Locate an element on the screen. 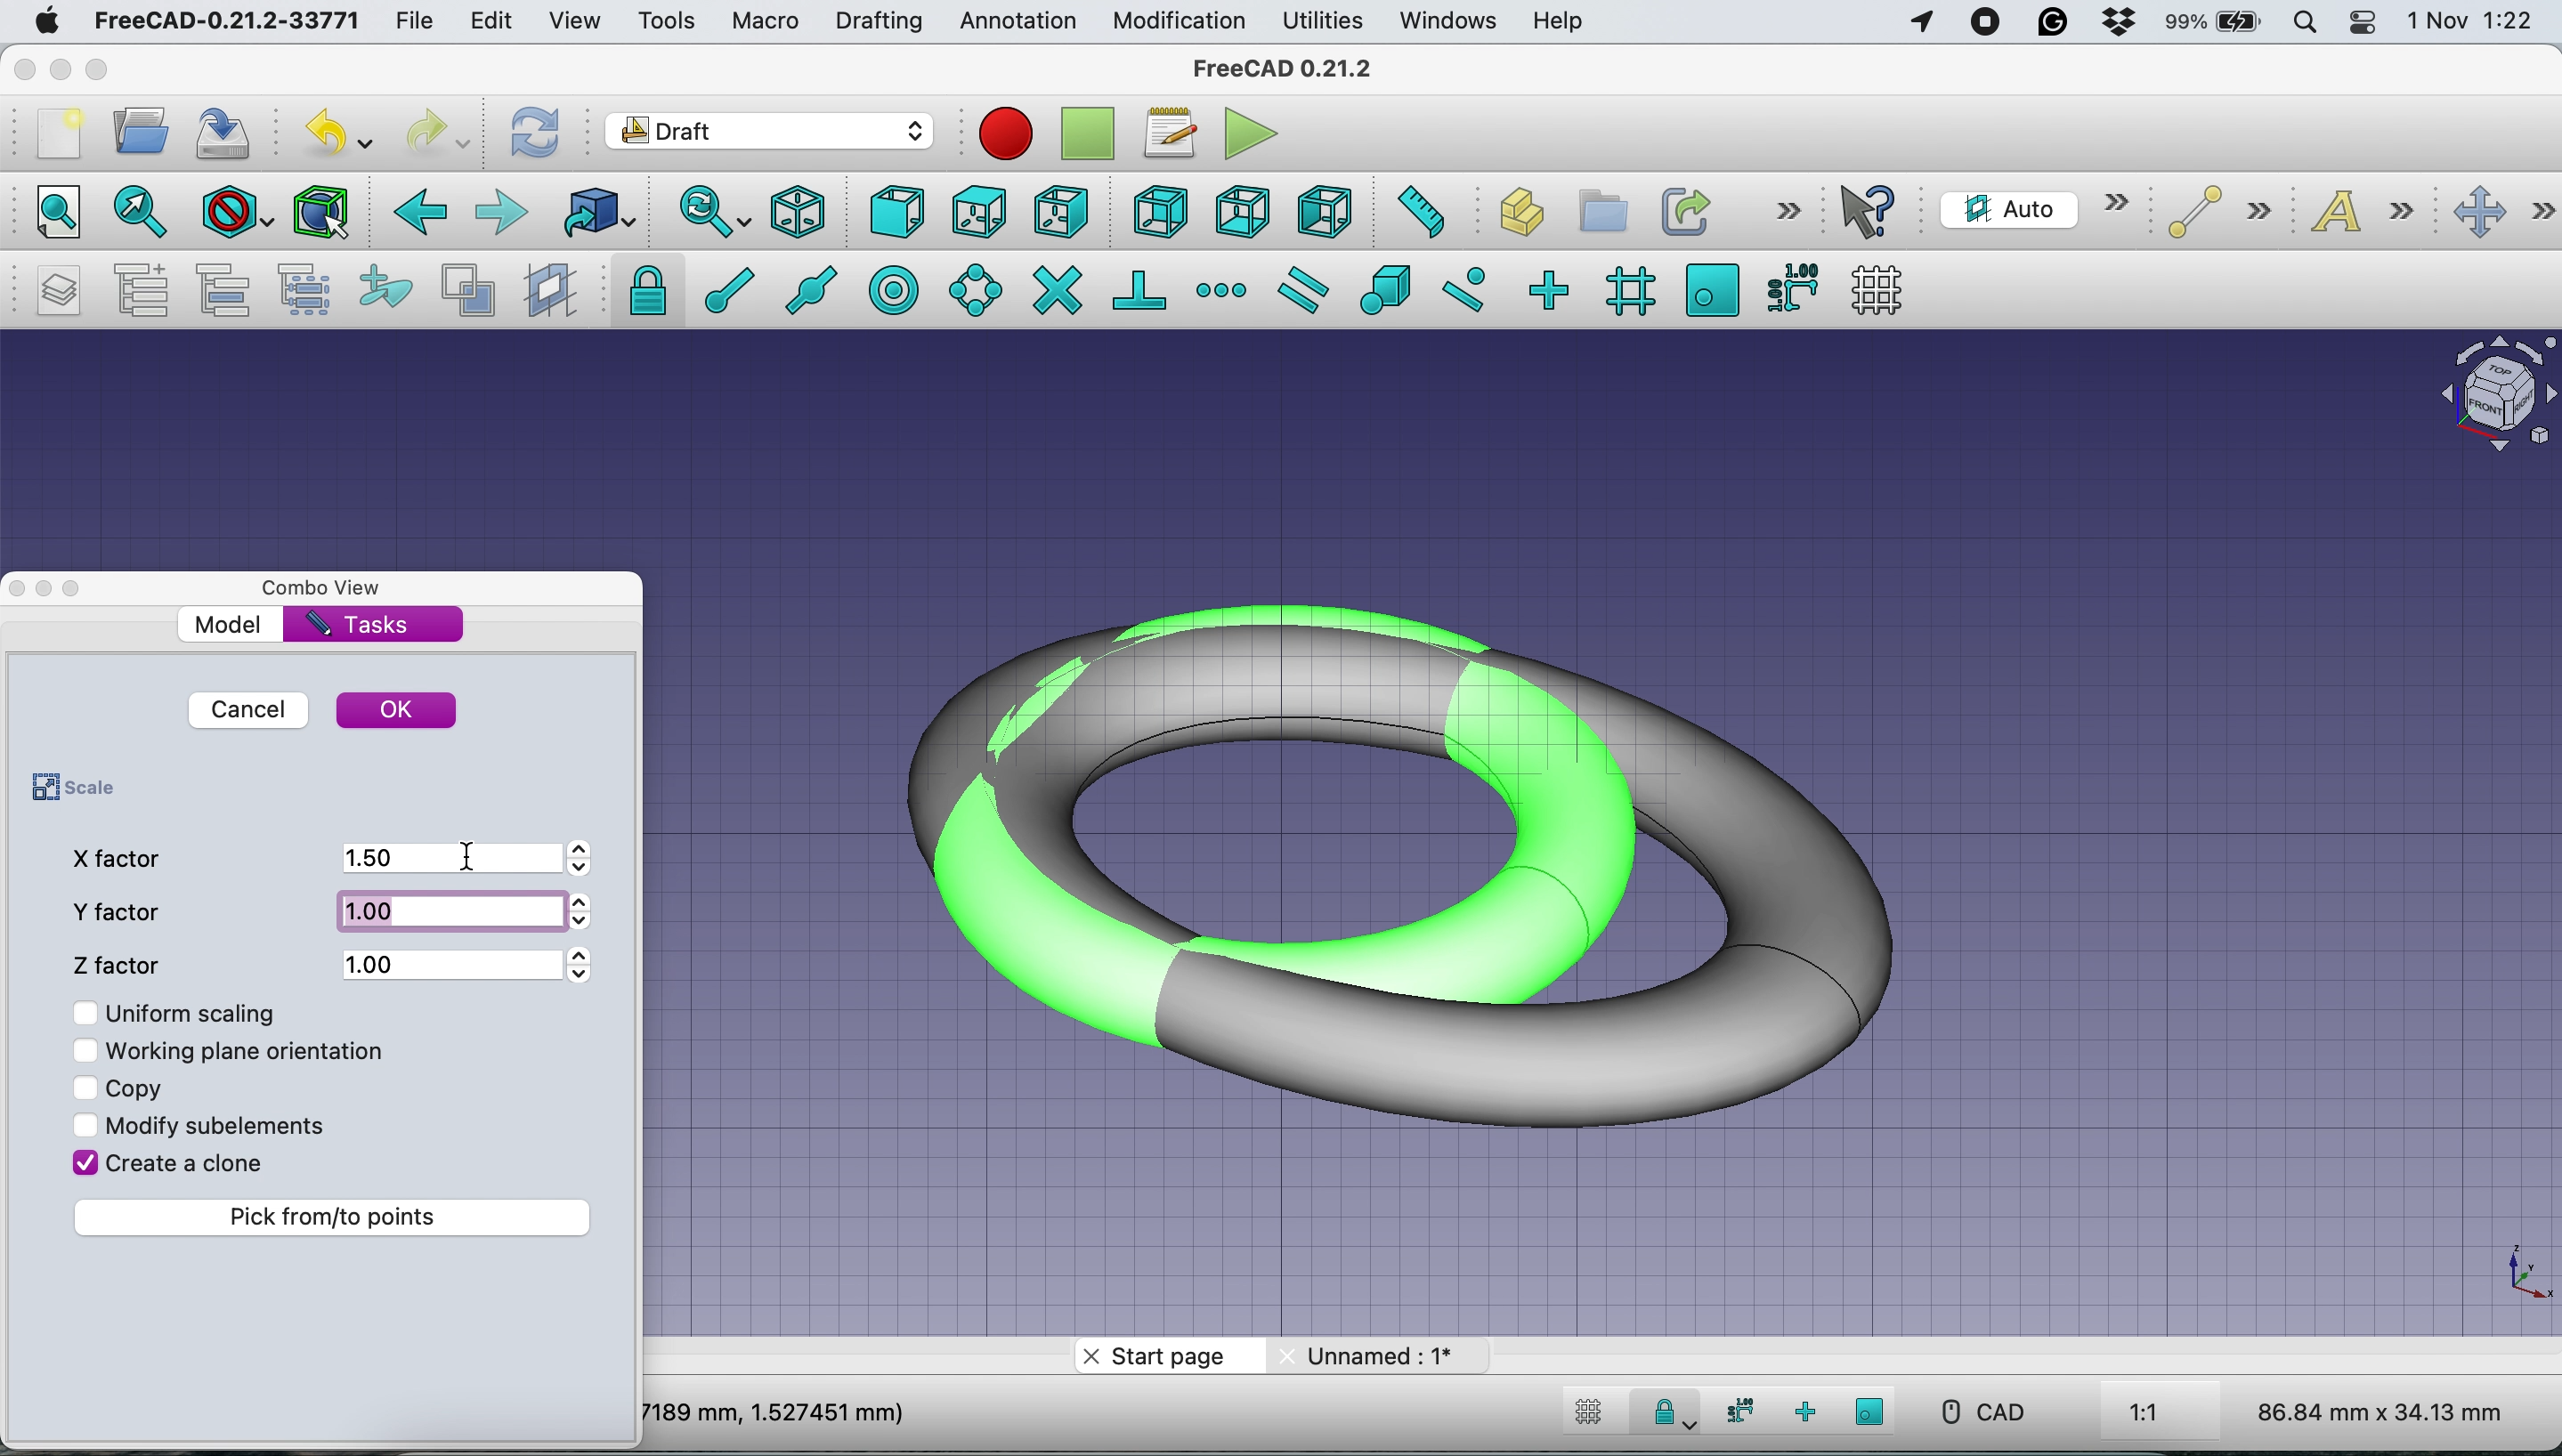 This screenshot has width=2562, height=1456. Toggle Overlay is located at coordinates (82, 589).